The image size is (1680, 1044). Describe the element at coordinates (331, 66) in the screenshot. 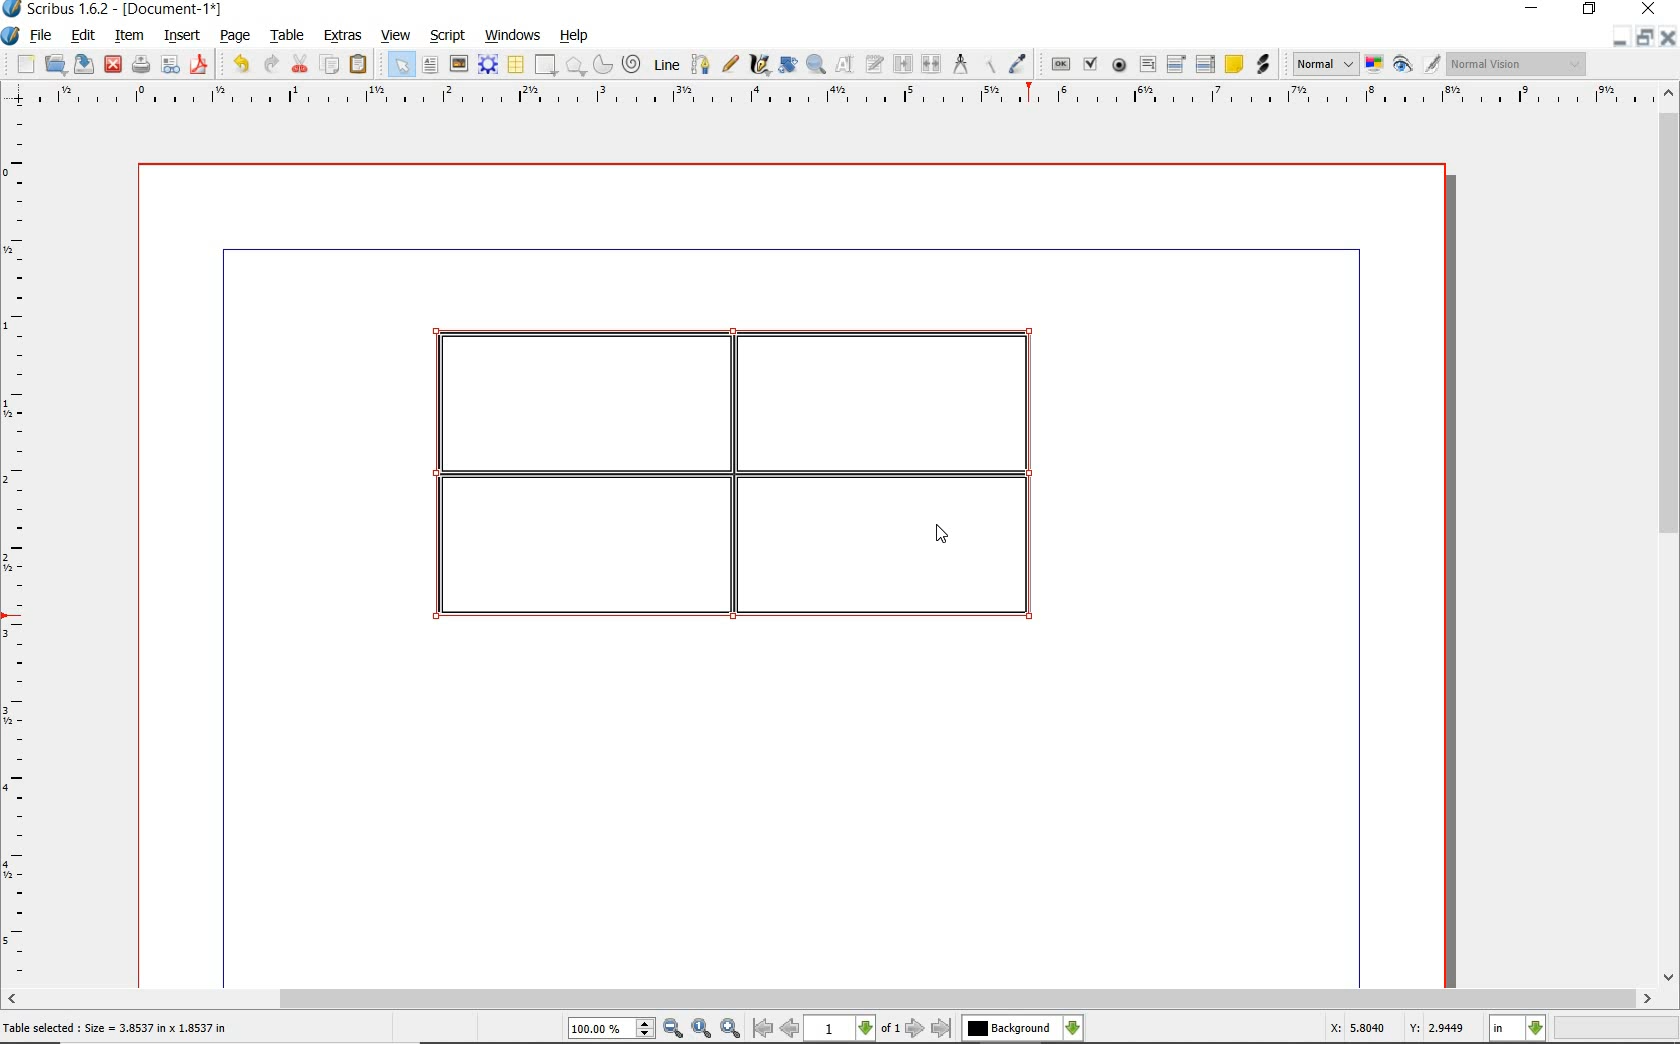

I see `copy` at that location.